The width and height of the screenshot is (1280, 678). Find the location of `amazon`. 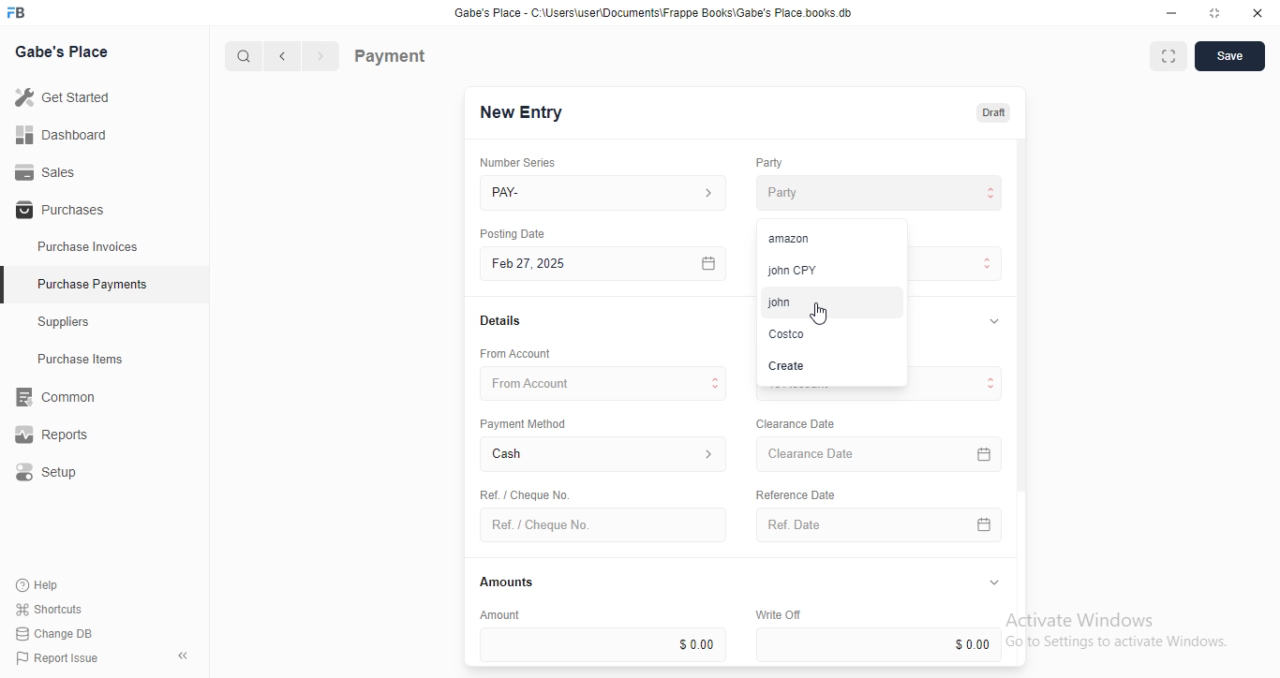

amazon is located at coordinates (791, 238).